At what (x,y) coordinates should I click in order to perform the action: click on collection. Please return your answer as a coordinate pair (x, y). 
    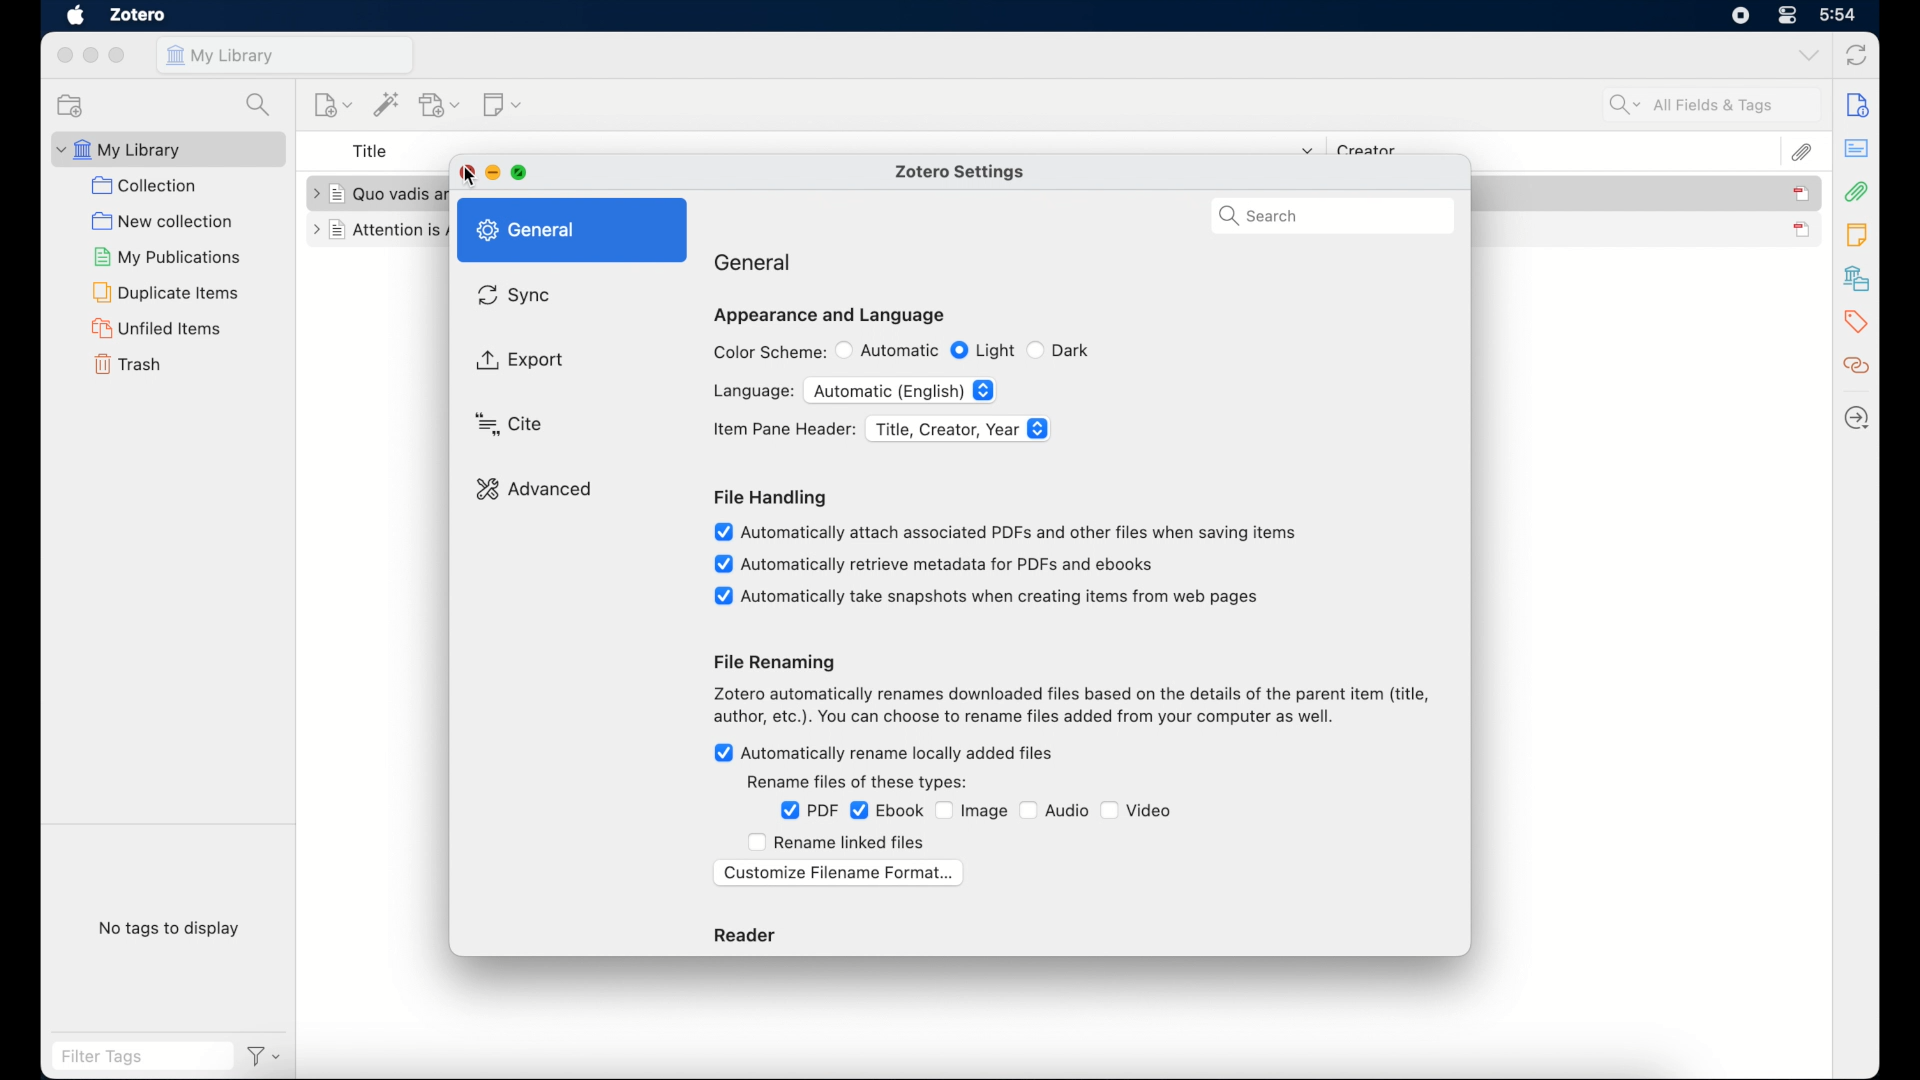
    Looking at the image, I should click on (146, 186).